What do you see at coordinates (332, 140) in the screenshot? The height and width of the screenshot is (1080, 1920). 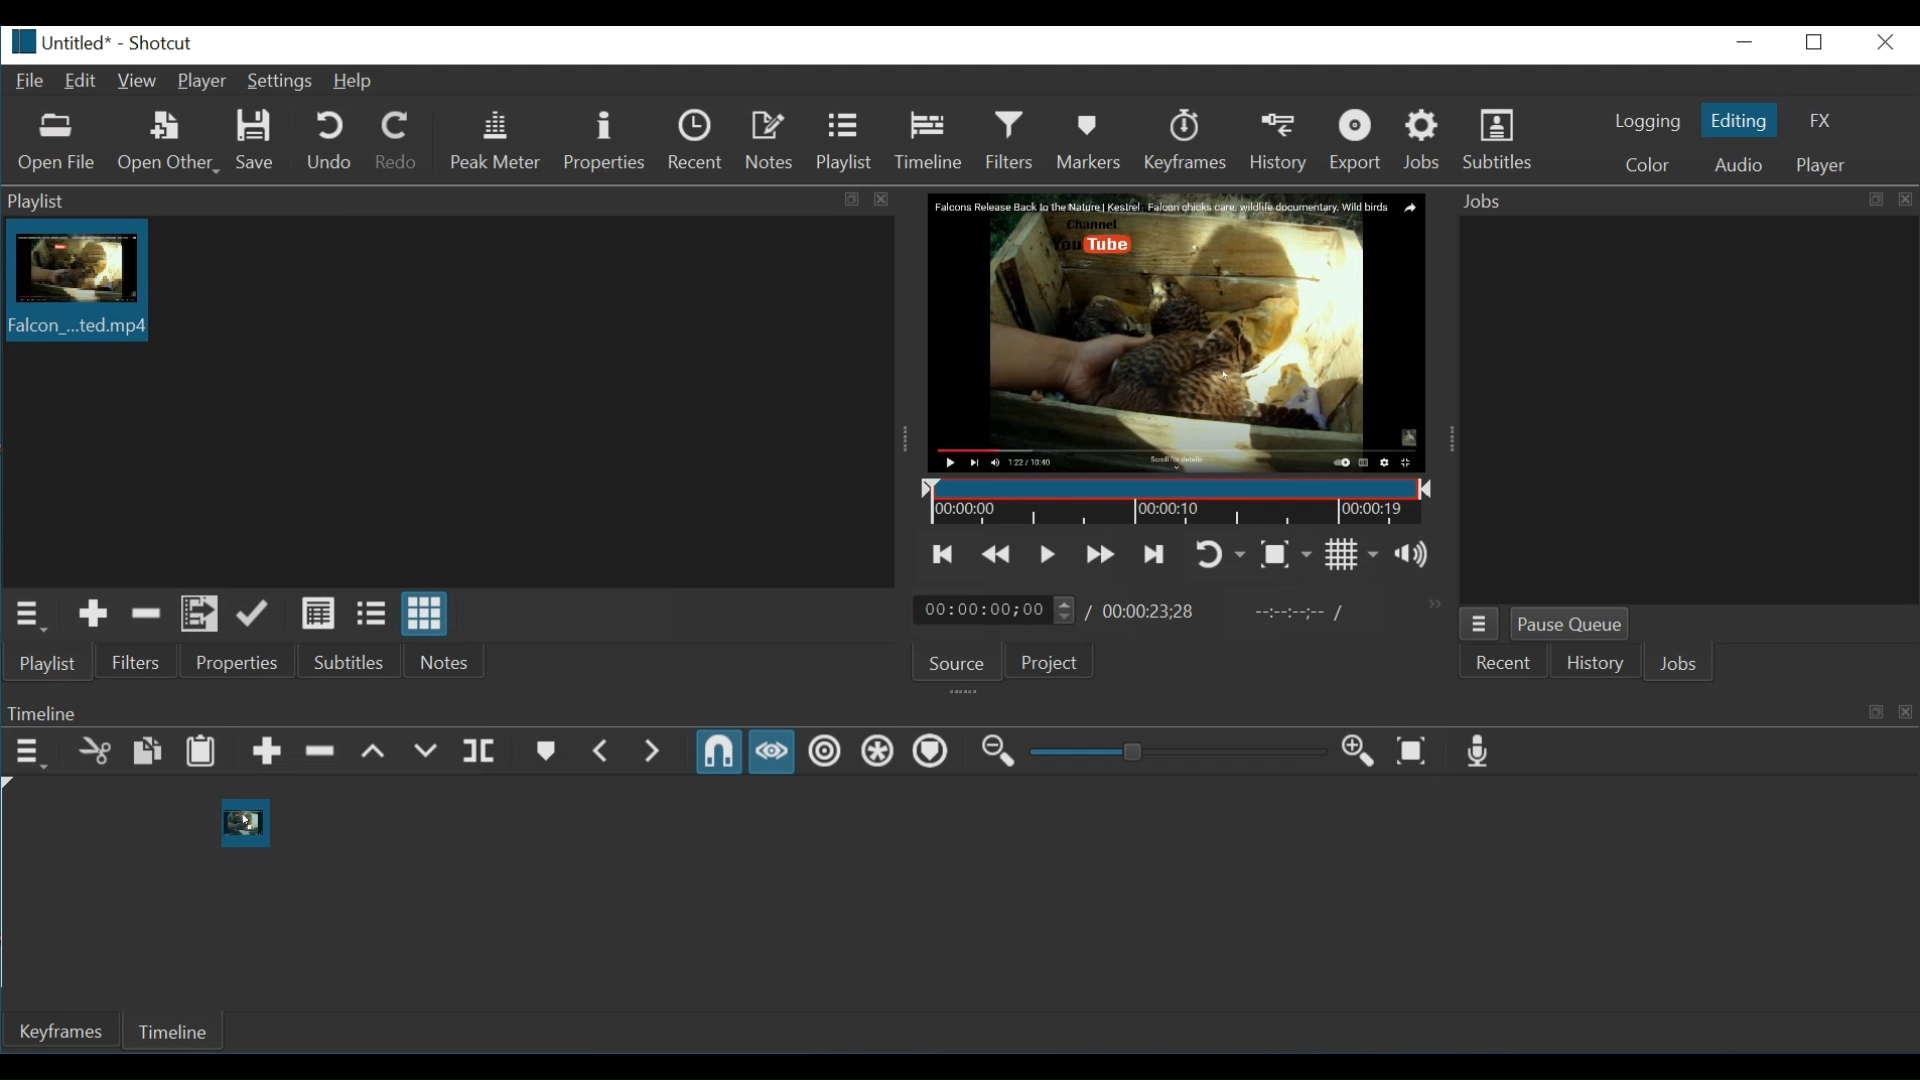 I see `Undo` at bounding box center [332, 140].